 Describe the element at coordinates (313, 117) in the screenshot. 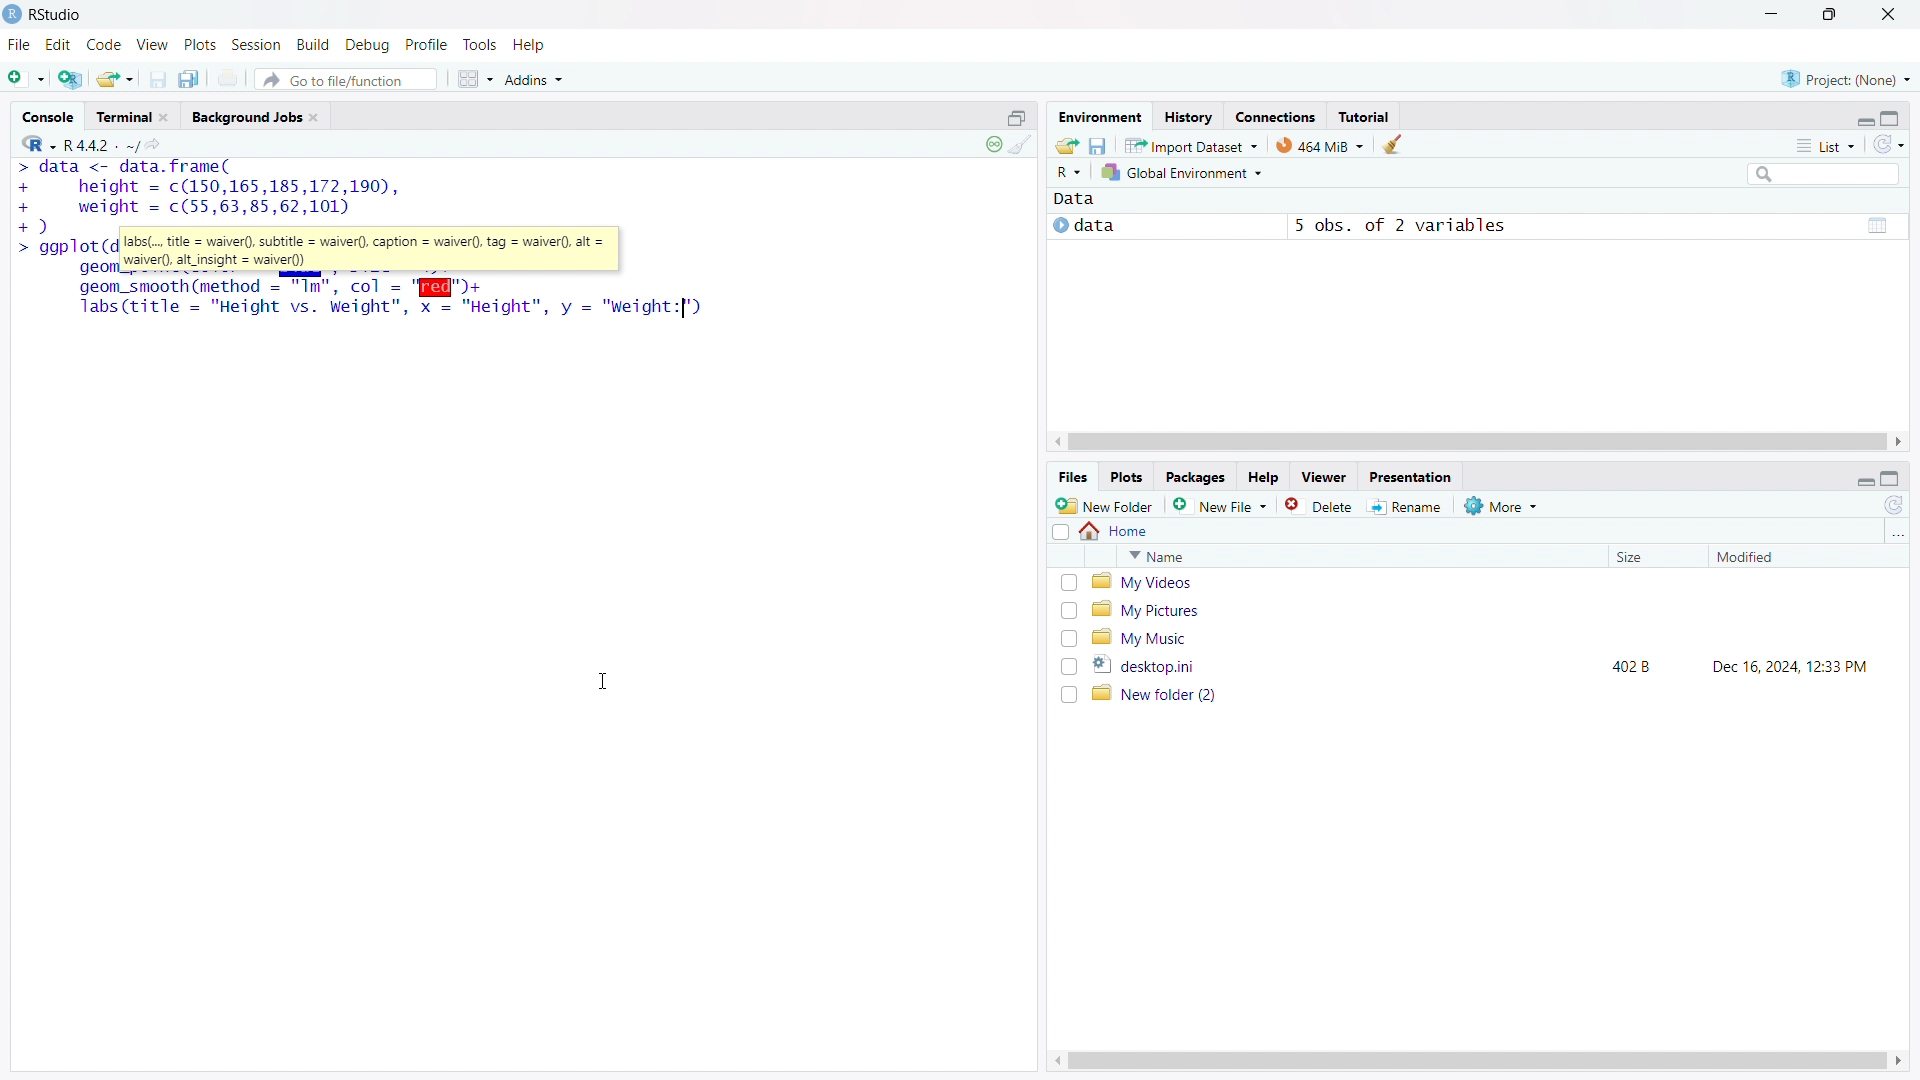

I see `close` at that location.